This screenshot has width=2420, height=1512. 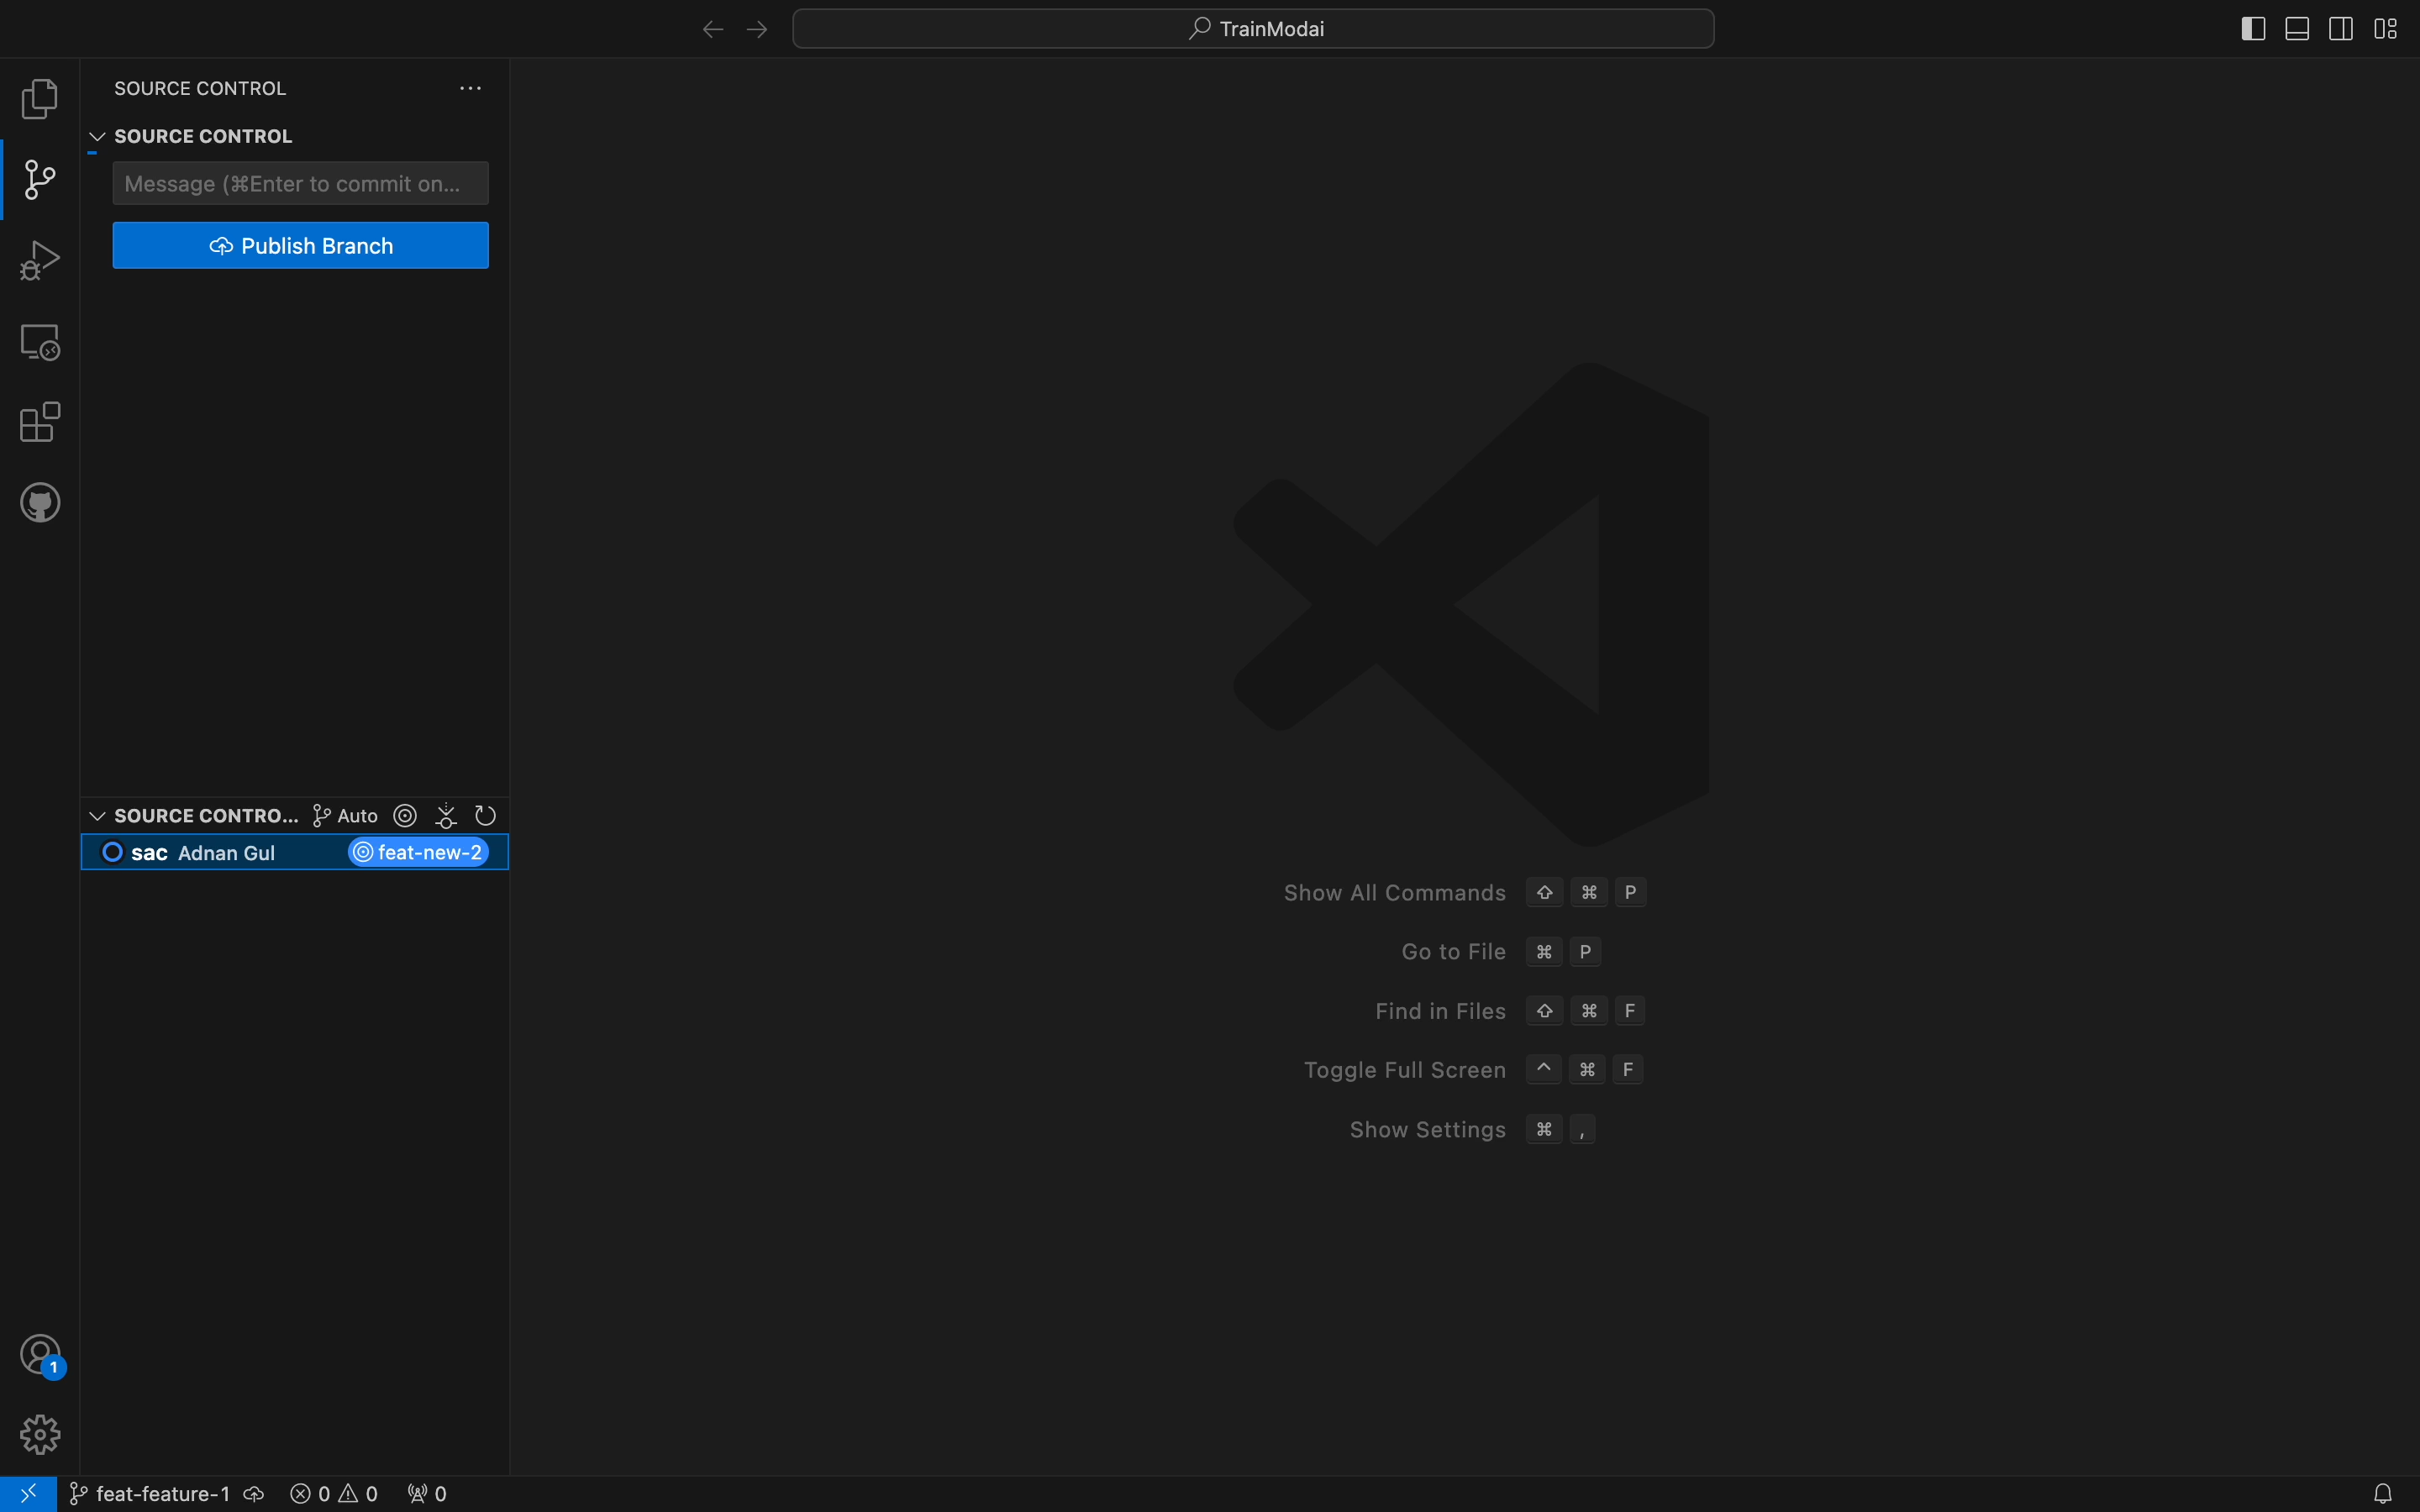 I want to click on arrows, so click(x=725, y=27).